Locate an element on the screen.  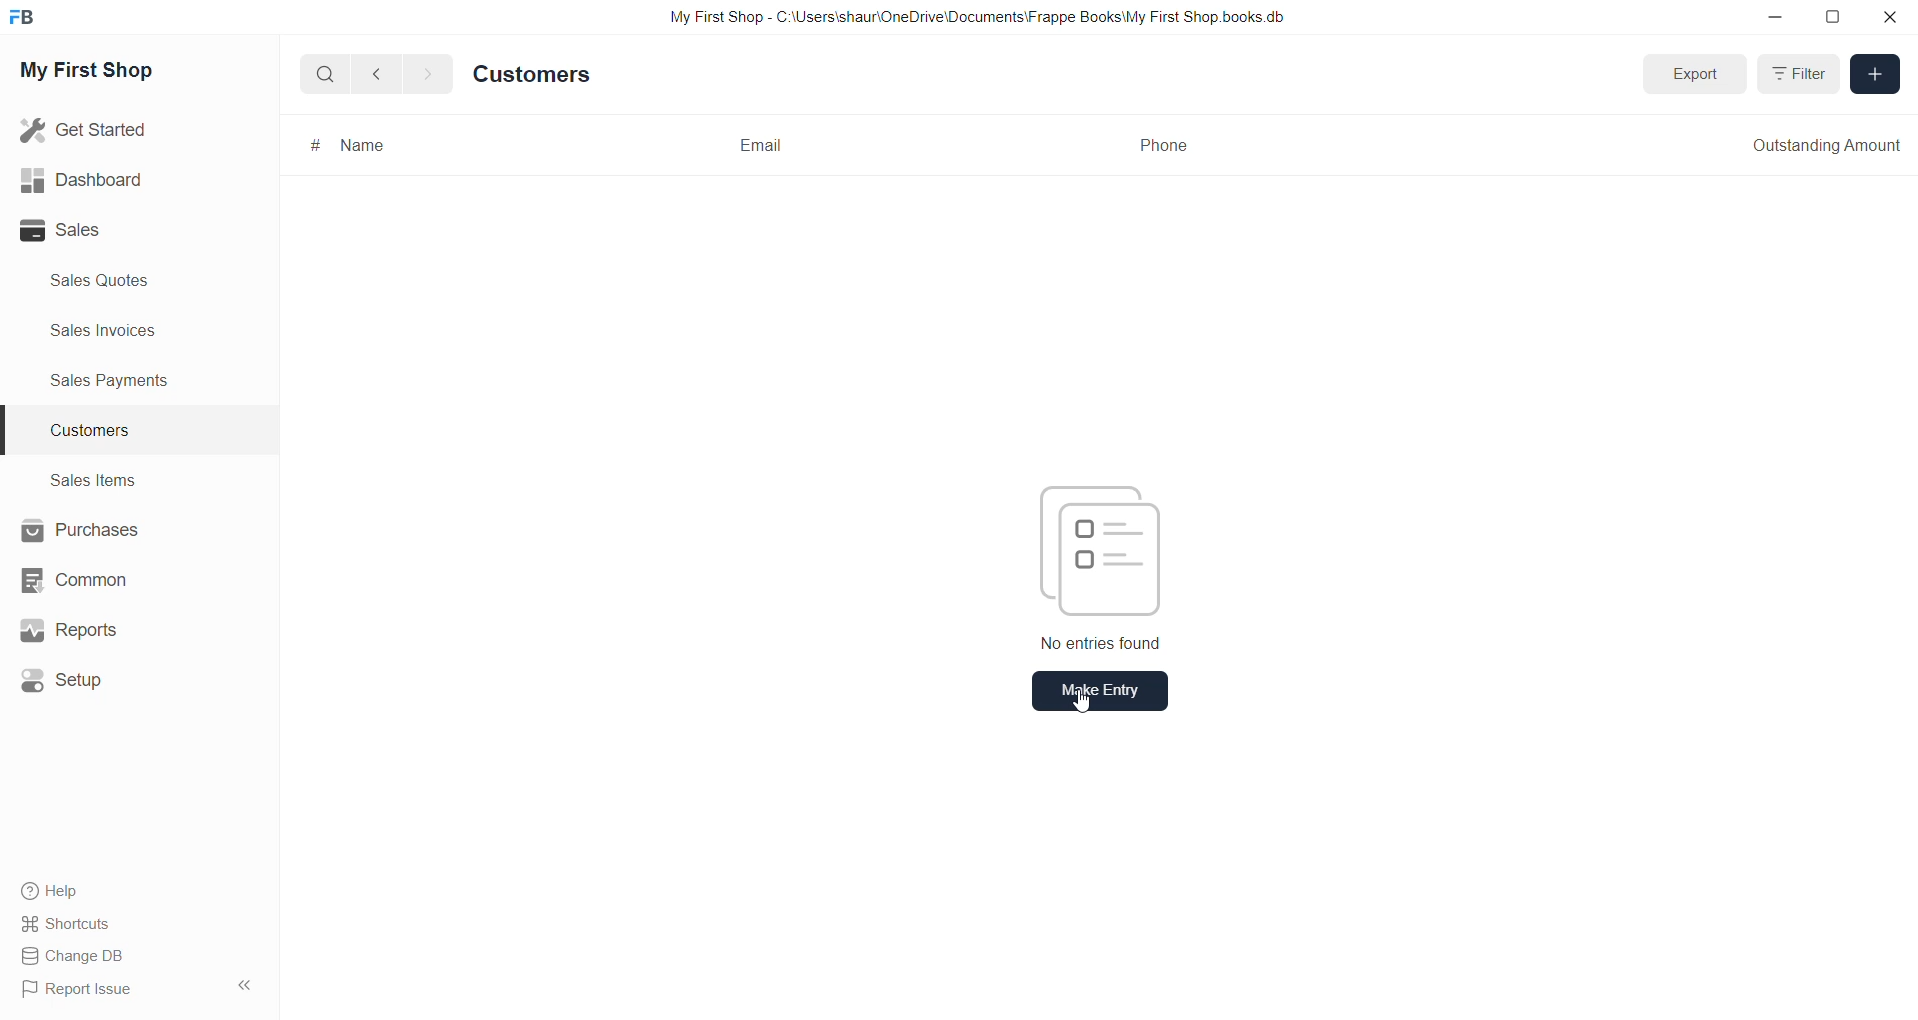
Filter is located at coordinates (1797, 72).